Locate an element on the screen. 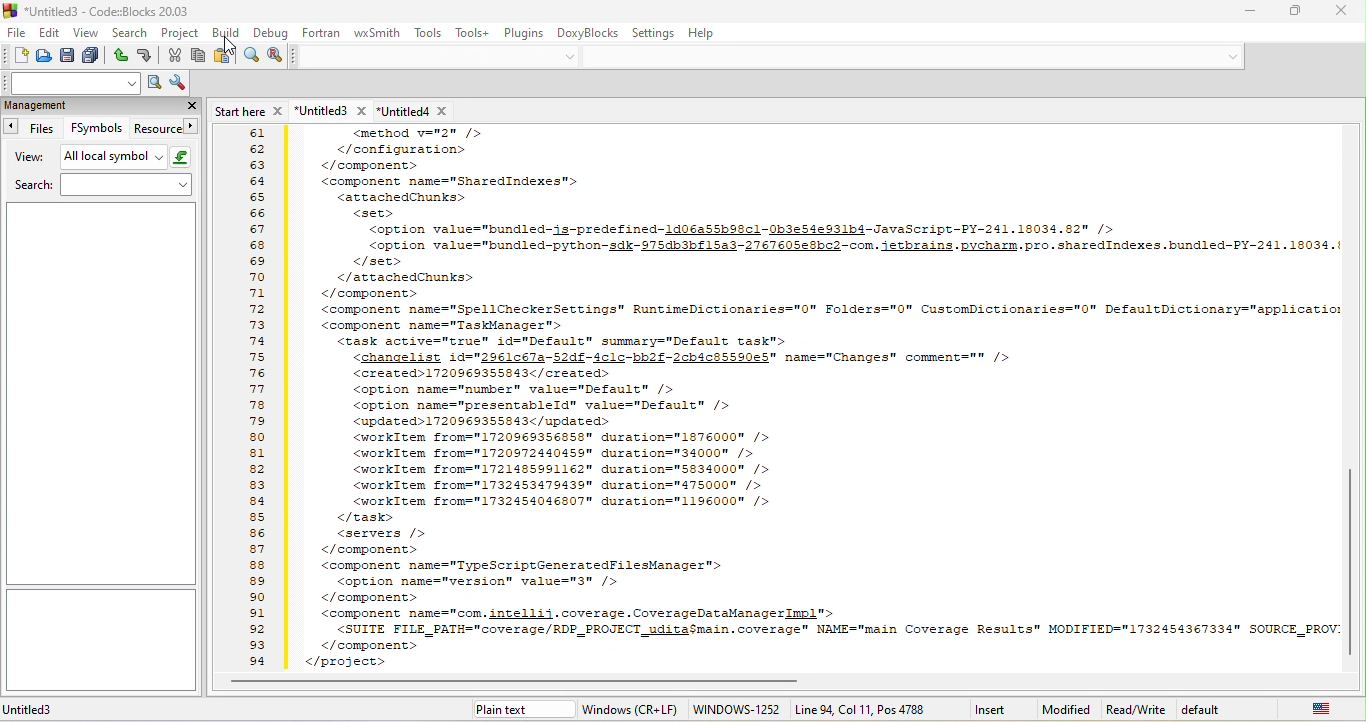 The image size is (1366, 722). windows-1252 is located at coordinates (739, 708).